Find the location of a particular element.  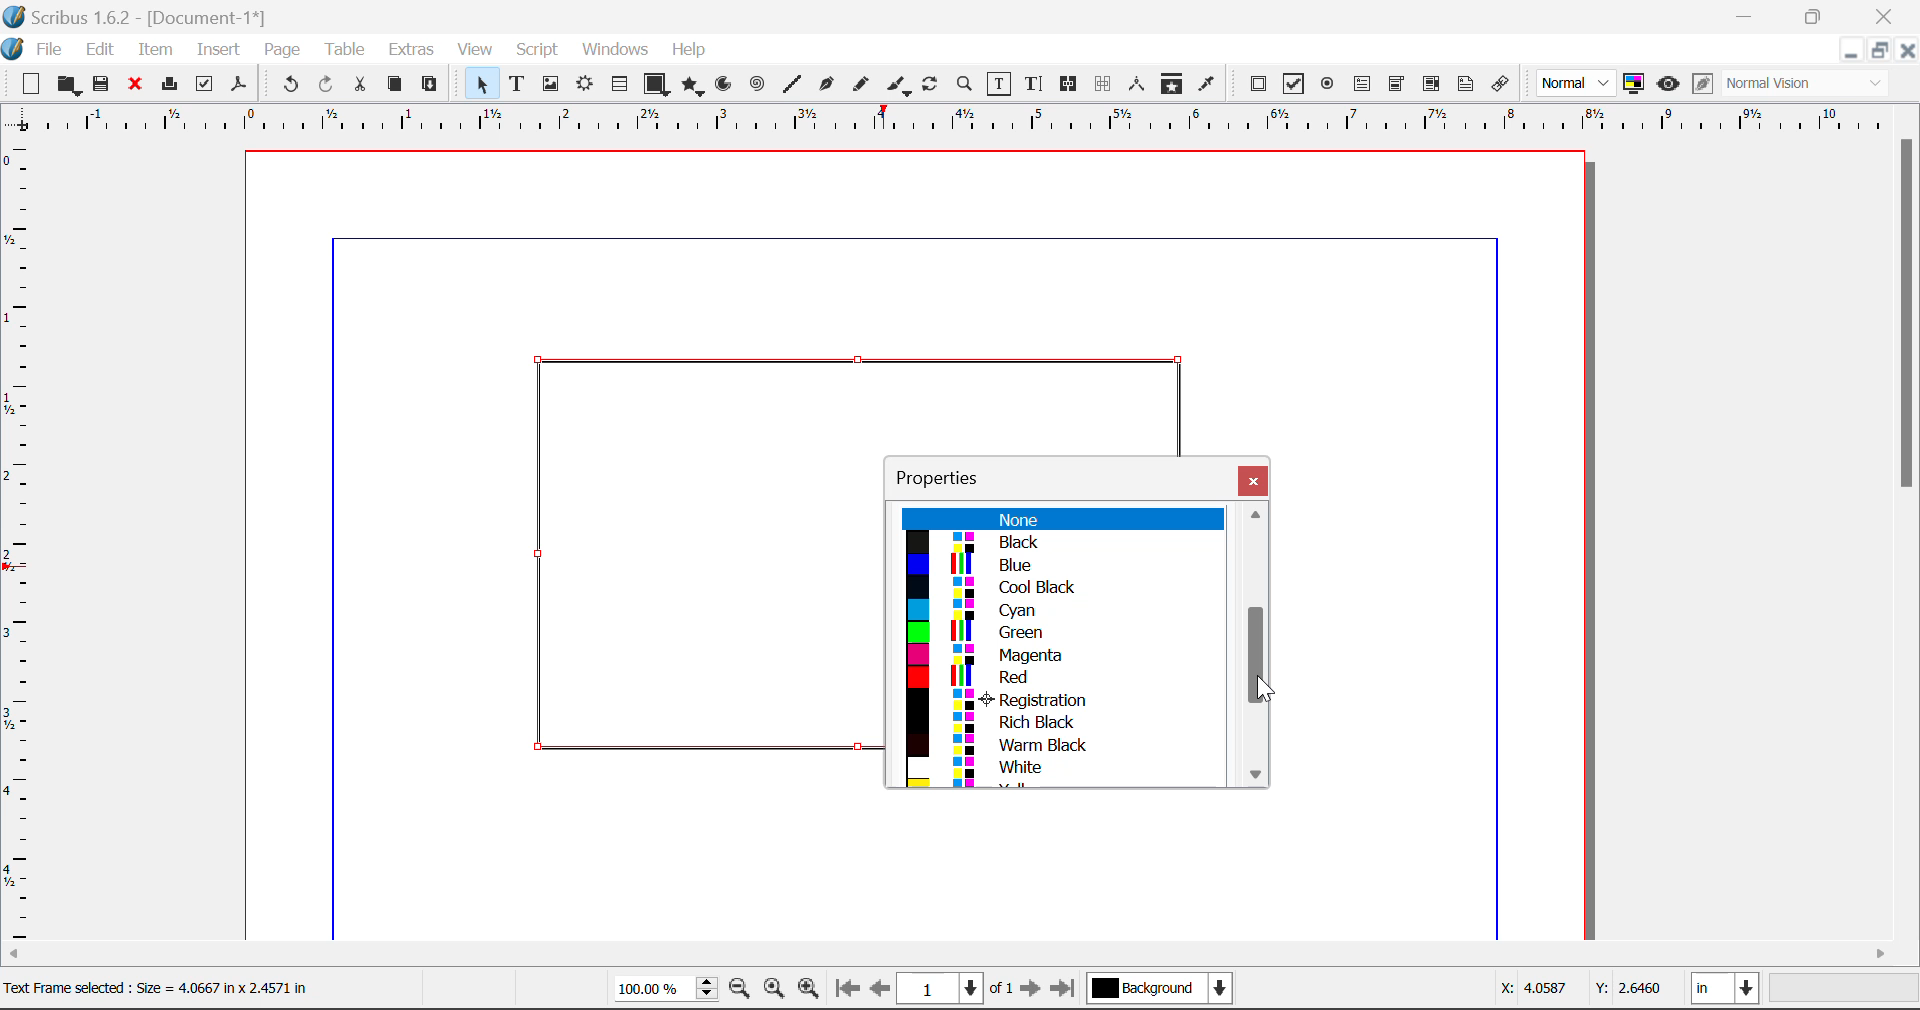

Horizontal Page Margins is located at coordinates (22, 543).